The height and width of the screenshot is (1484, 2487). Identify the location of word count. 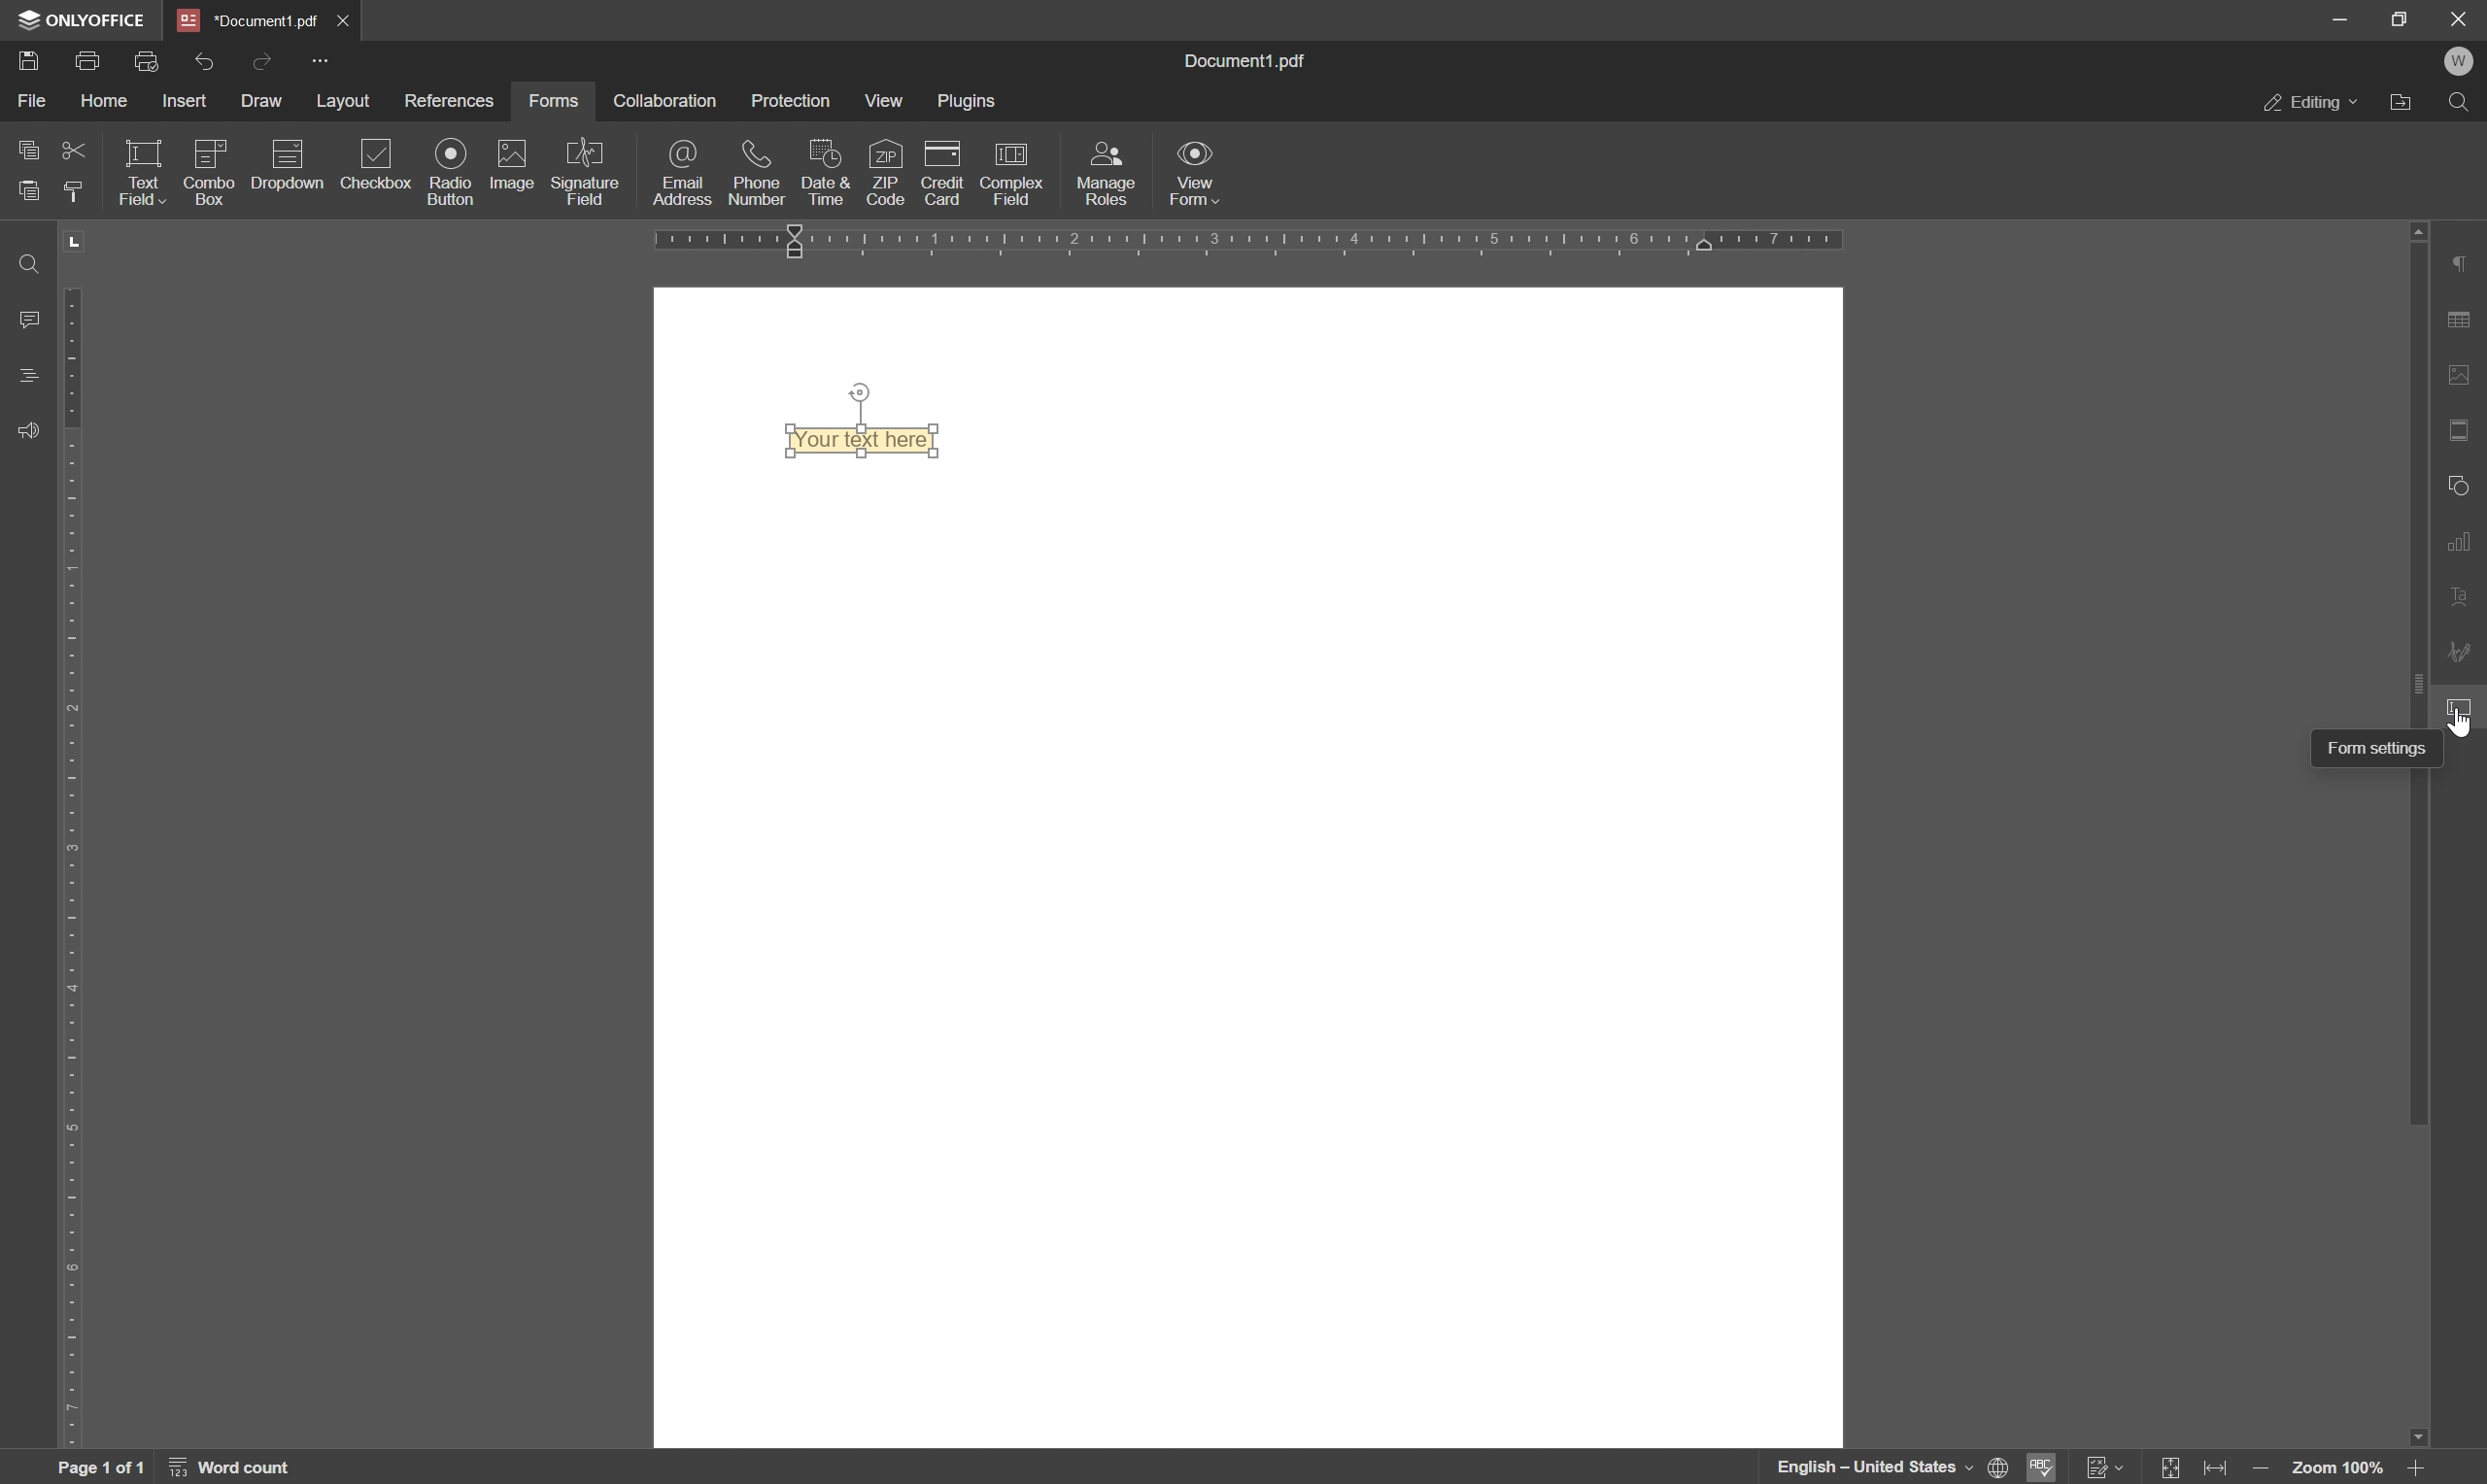
(231, 1468).